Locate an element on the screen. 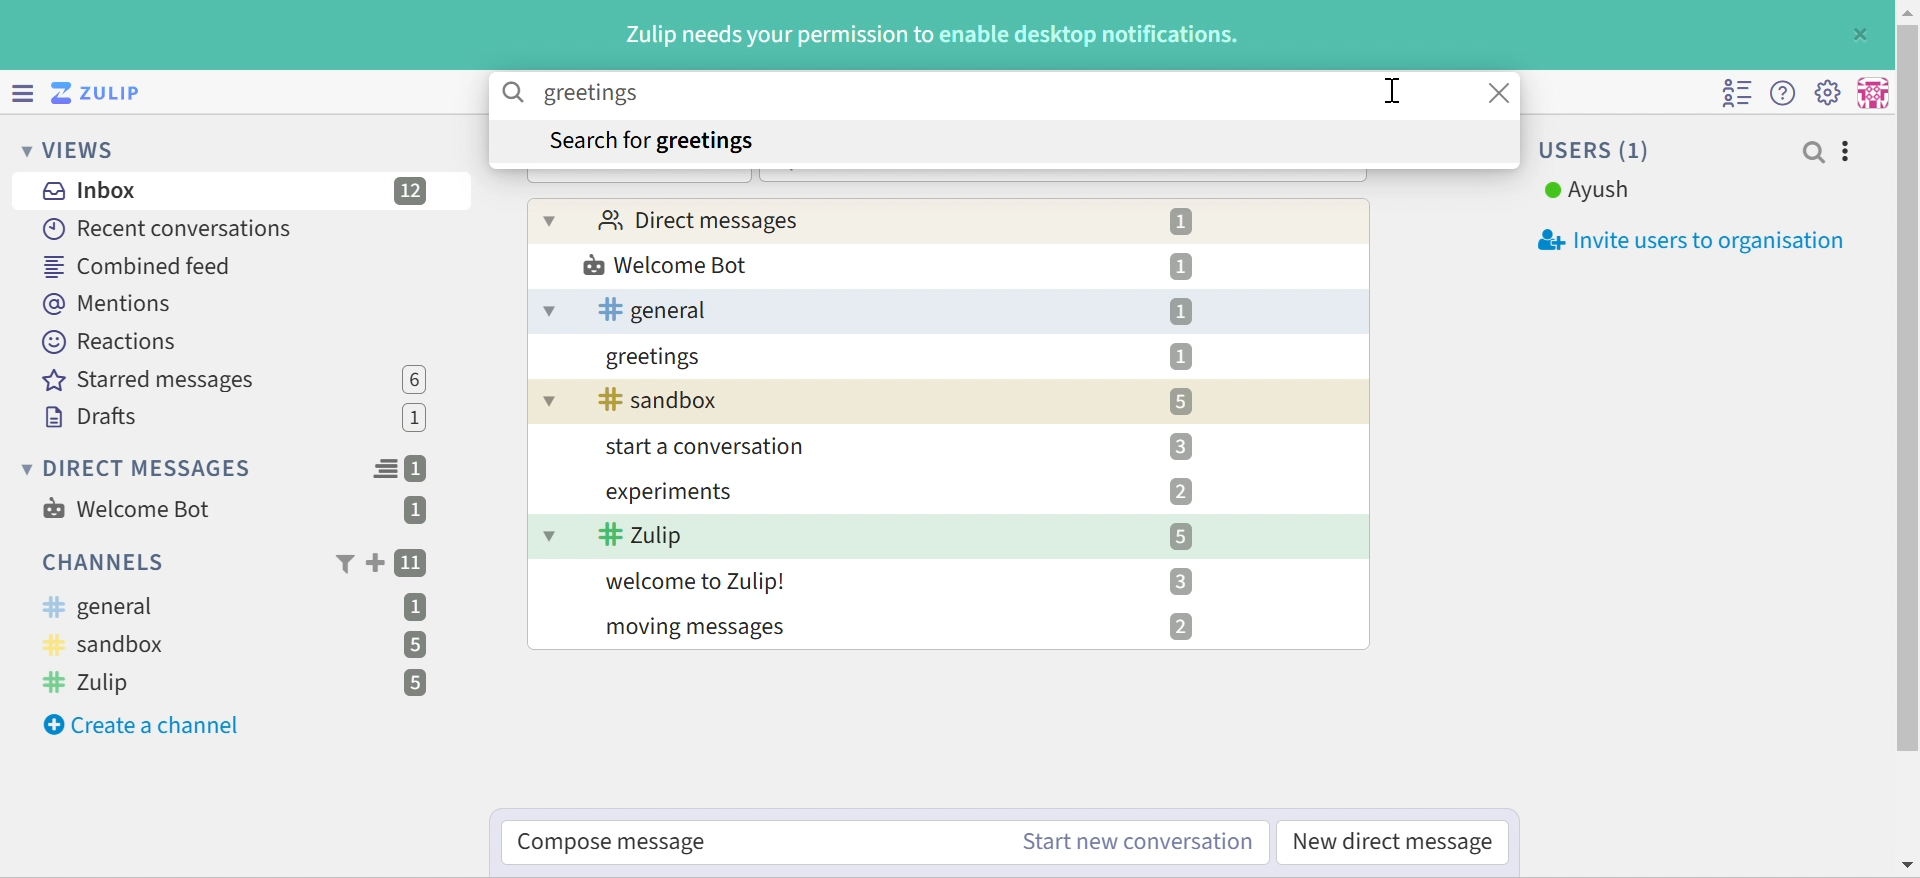  Inbox is located at coordinates (87, 191).